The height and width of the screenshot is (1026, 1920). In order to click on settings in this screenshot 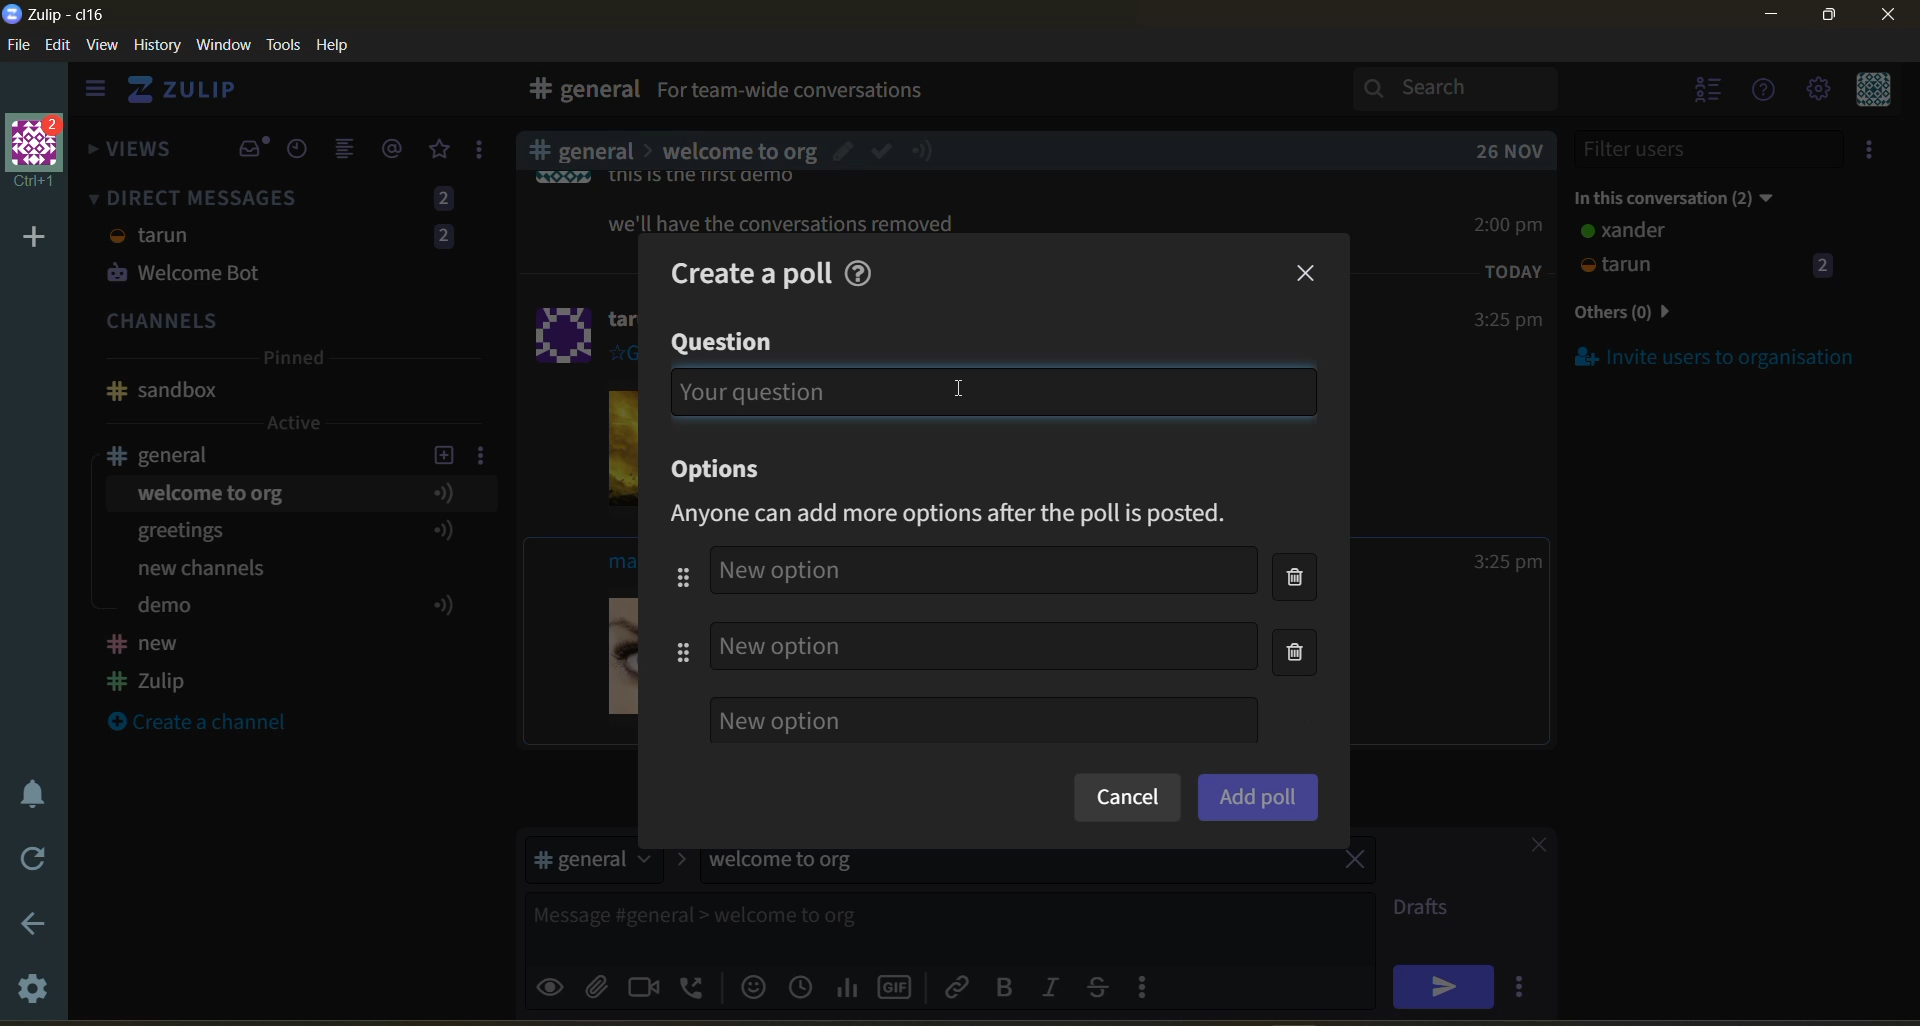, I will do `click(35, 992)`.